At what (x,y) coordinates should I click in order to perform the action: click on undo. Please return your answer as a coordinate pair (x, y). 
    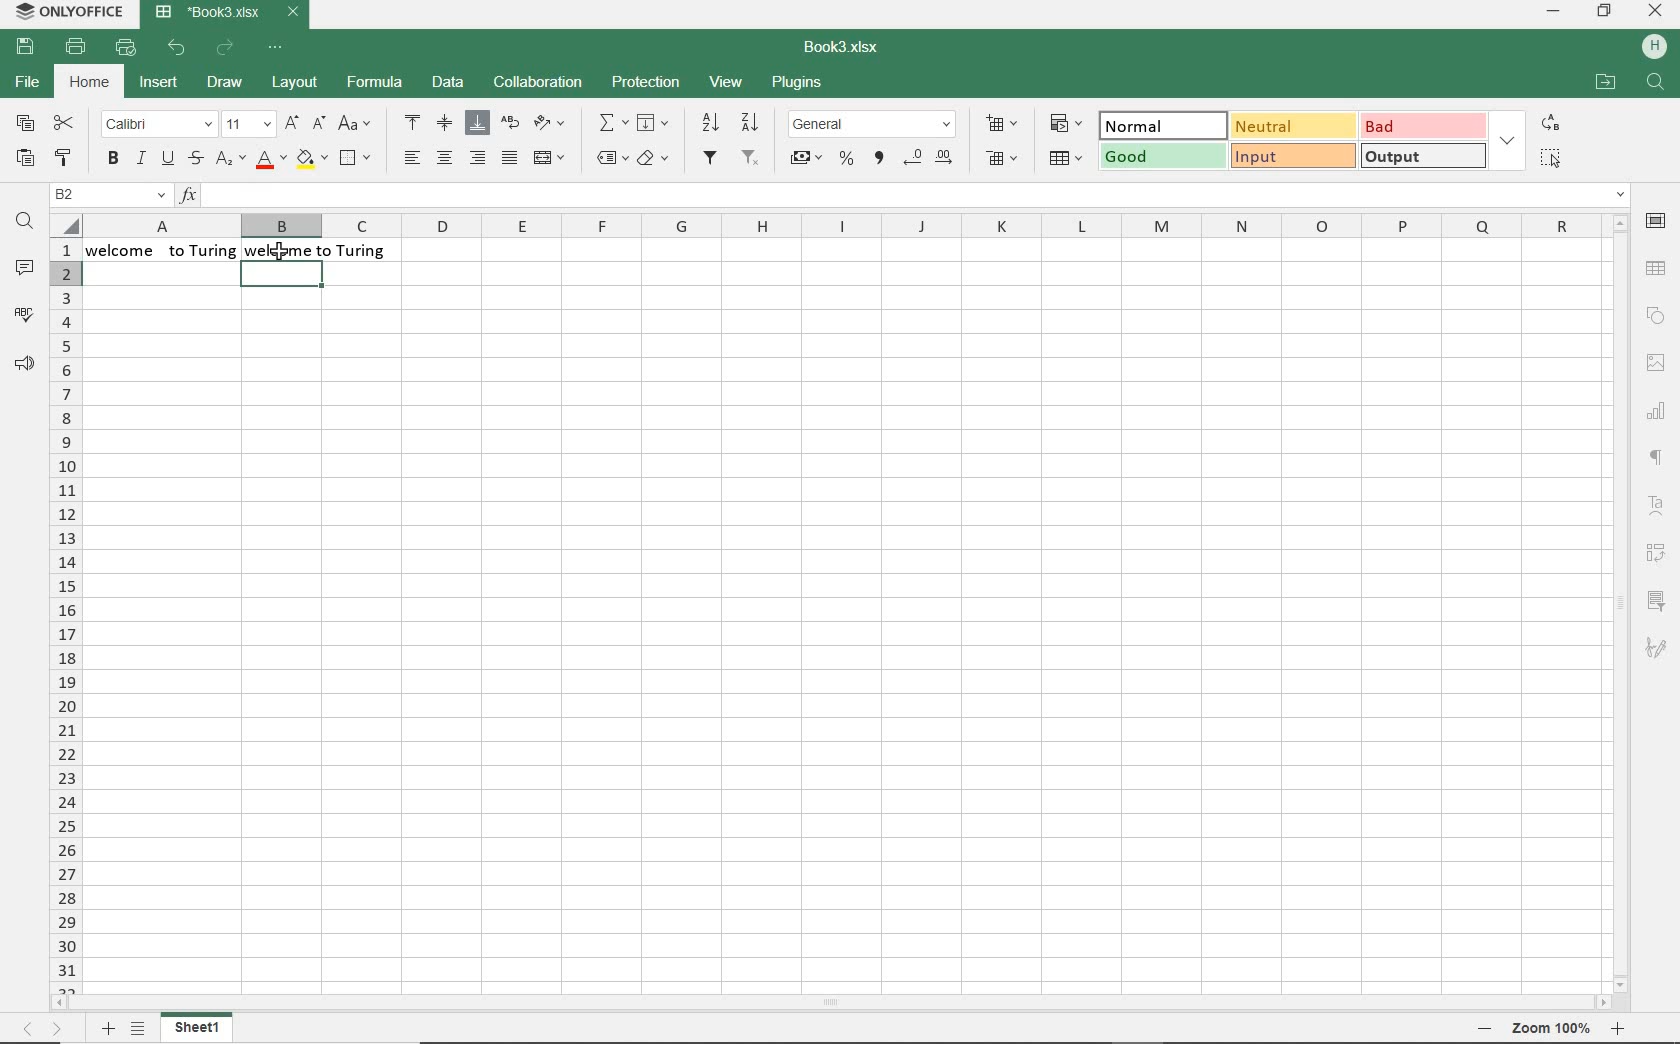
    Looking at the image, I should click on (178, 49).